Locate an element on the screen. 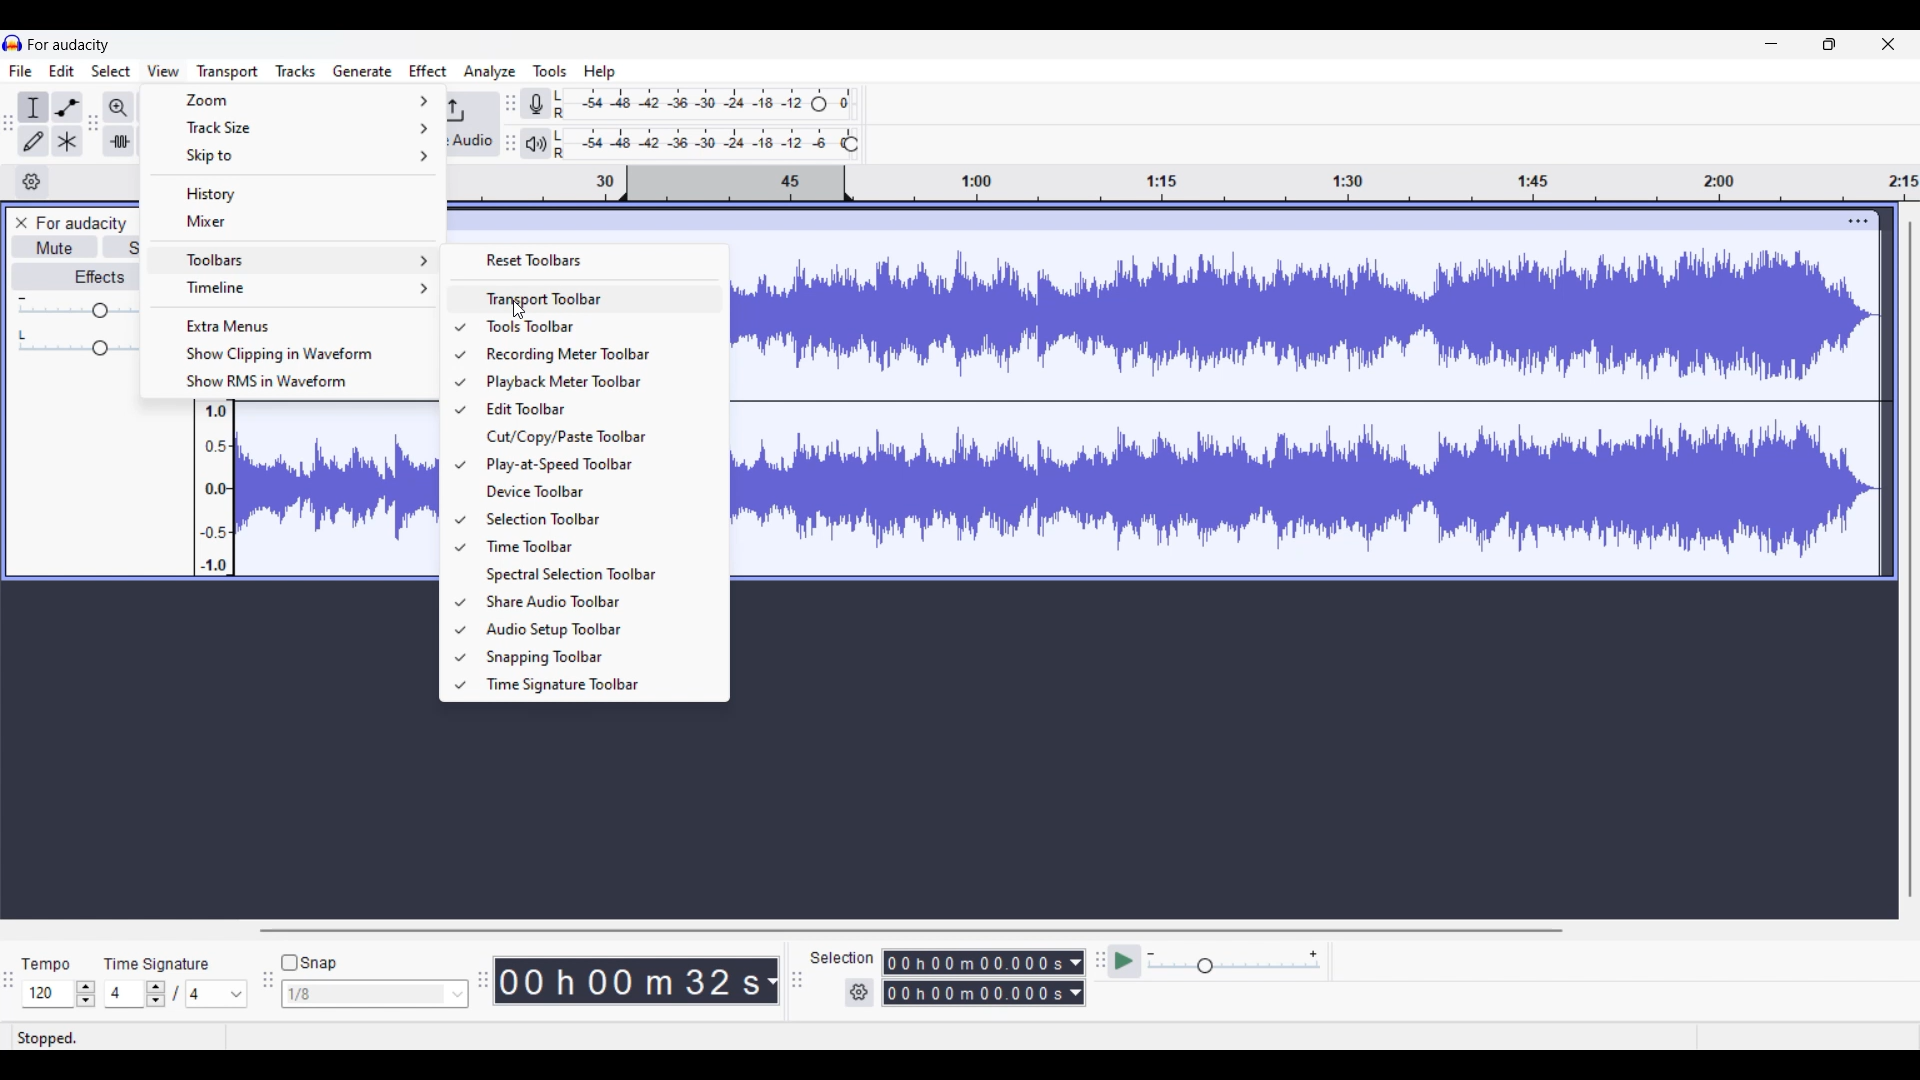 The width and height of the screenshot is (1920, 1080). Playback speed scale is located at coordinates (1233, 961).